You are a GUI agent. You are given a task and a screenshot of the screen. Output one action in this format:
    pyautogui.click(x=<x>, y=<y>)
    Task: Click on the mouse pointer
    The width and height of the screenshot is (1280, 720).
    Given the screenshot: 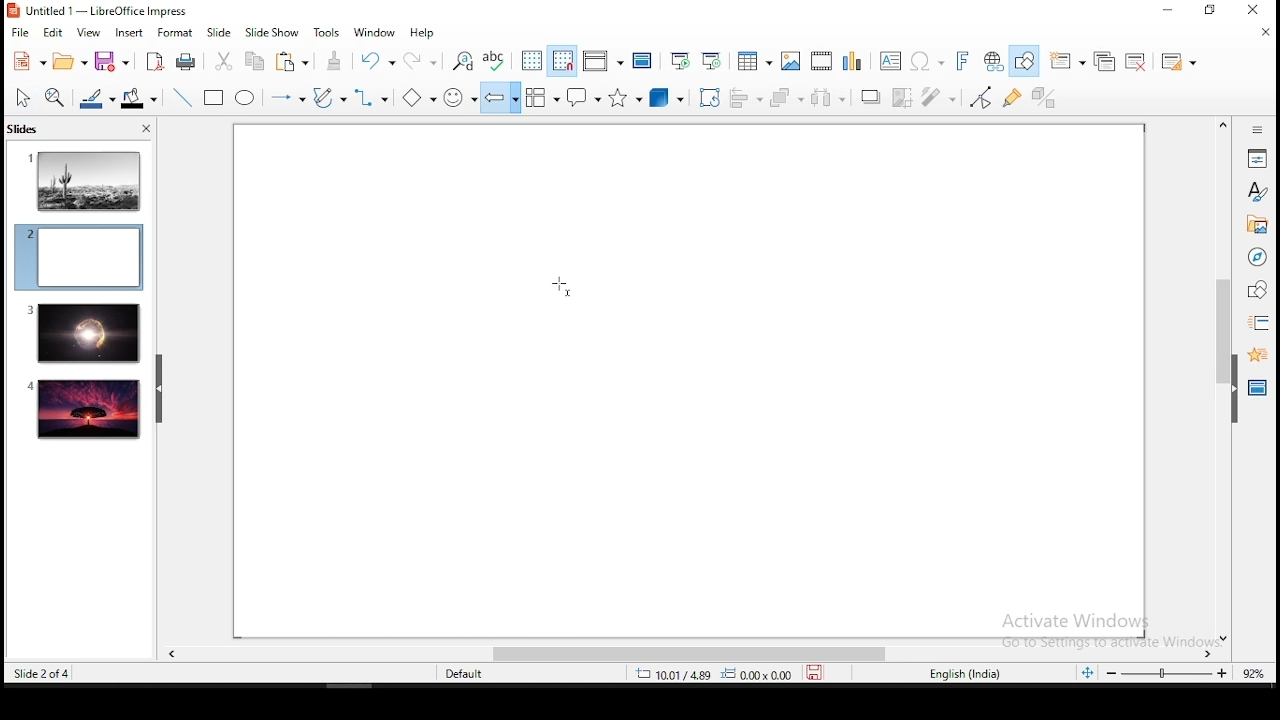 What is the action you would take?
    pyautogui.click(x=564, y=286)
    